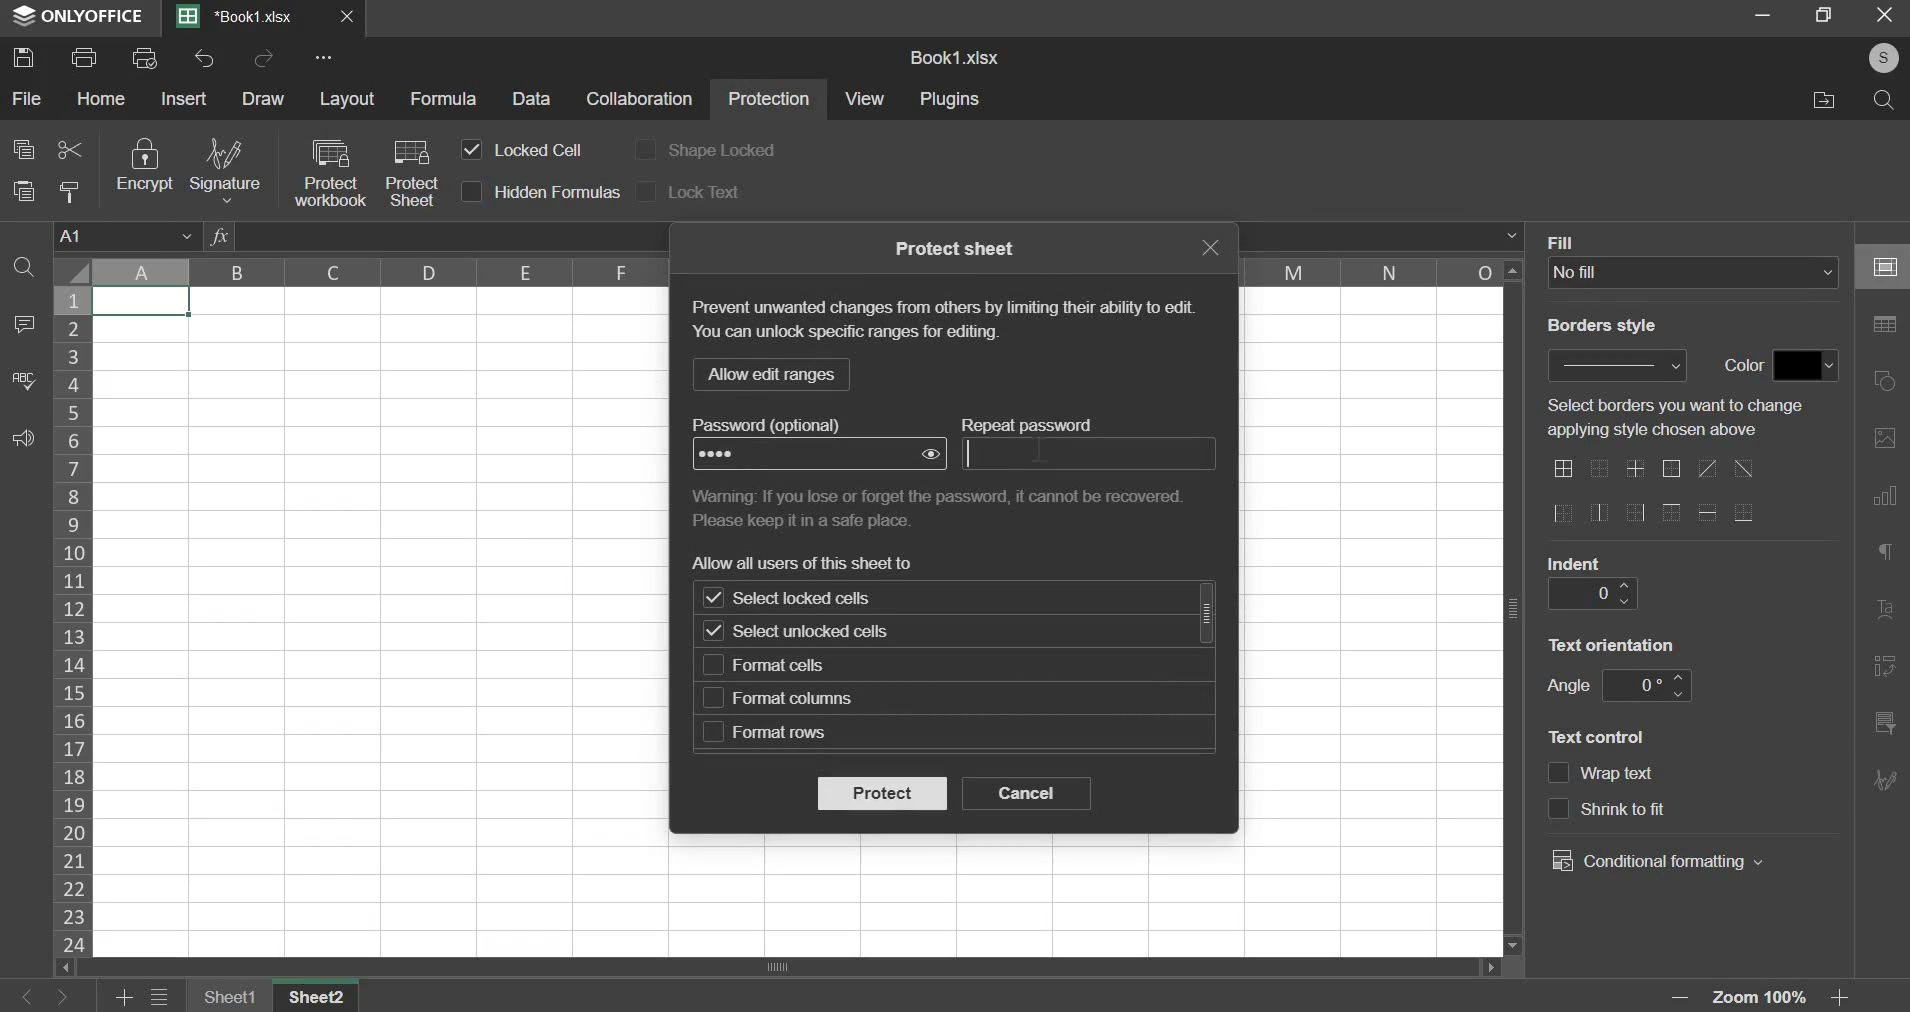 This screenshot has height=1012, width=1910. What do you see at coordinates (69, 147) in the screenshot?
I see `cut` at bounding box center [69, 147].